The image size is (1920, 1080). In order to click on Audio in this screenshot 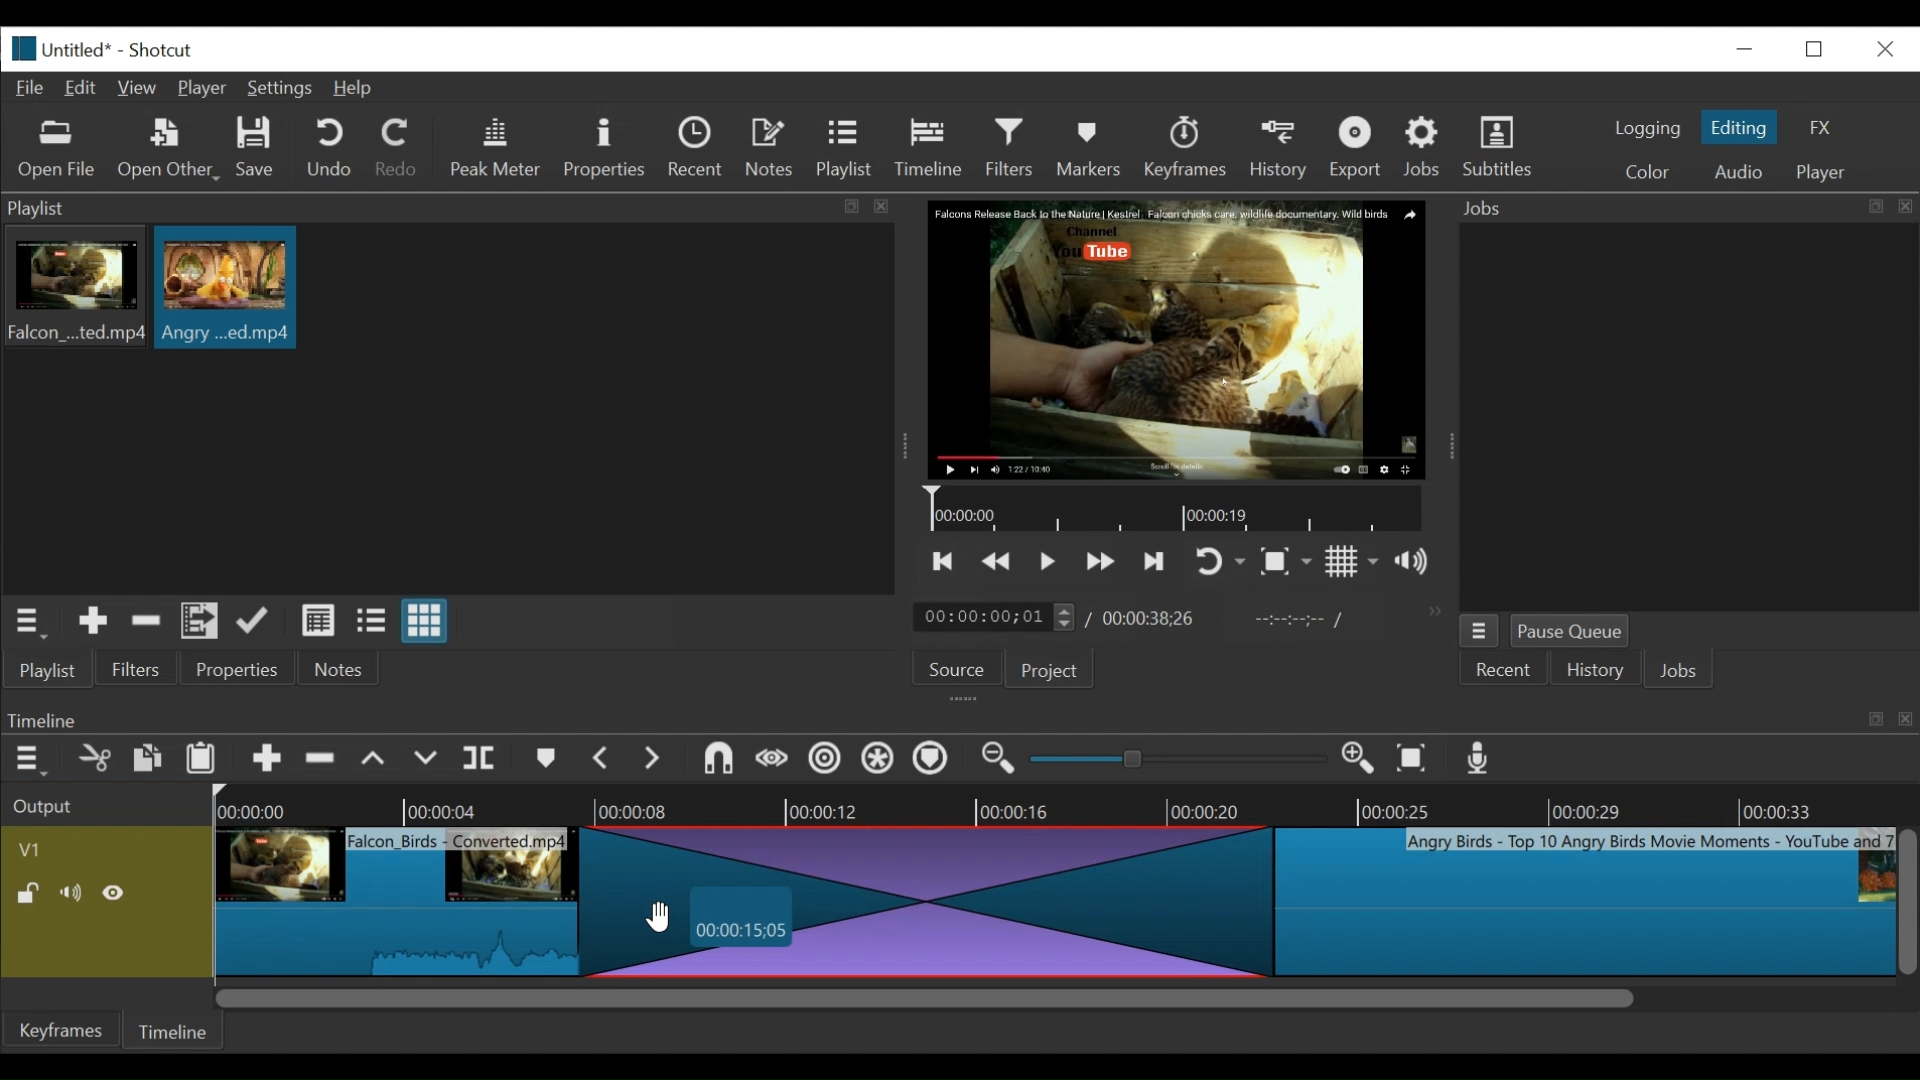, I will do `click(1737, 172)`.